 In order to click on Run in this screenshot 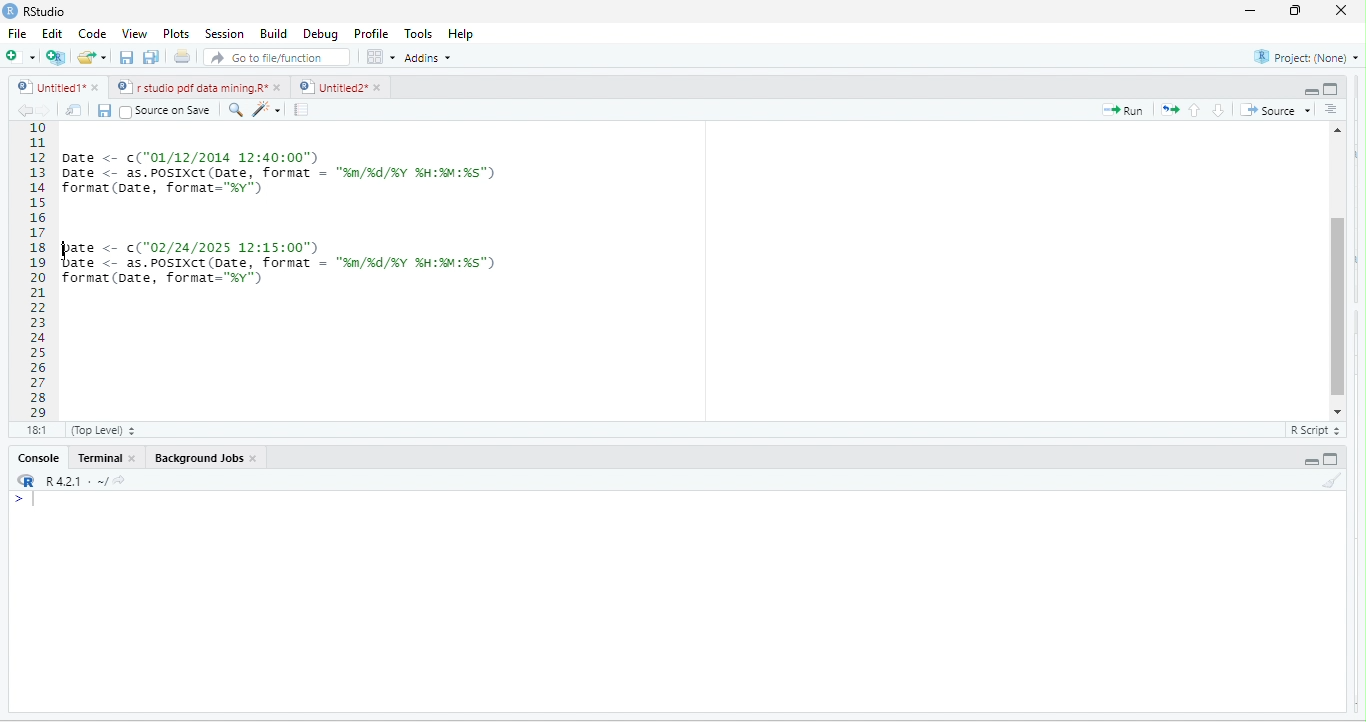, I will do `click(1127, 111)`.